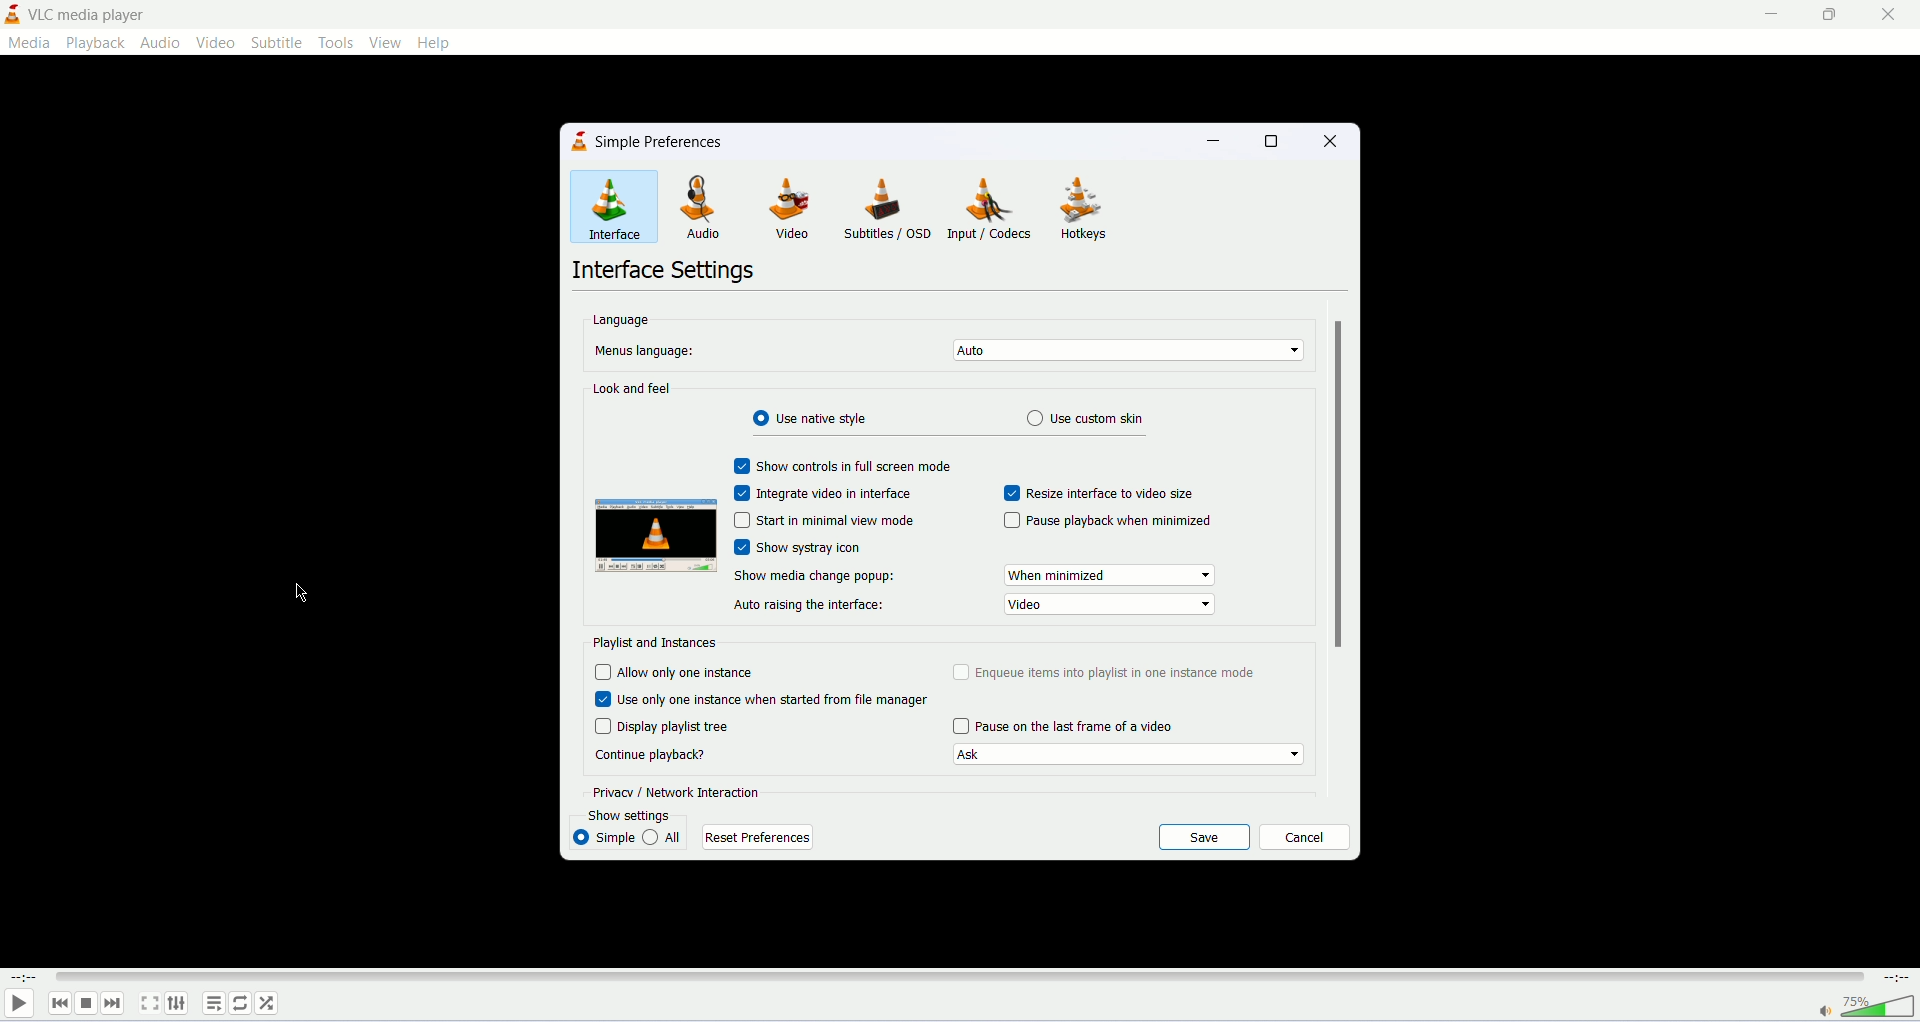 The image size is (1920, 1022). Describe the element at coordinates (1832, 15) in the screenshot. I see `maximize` at that location.